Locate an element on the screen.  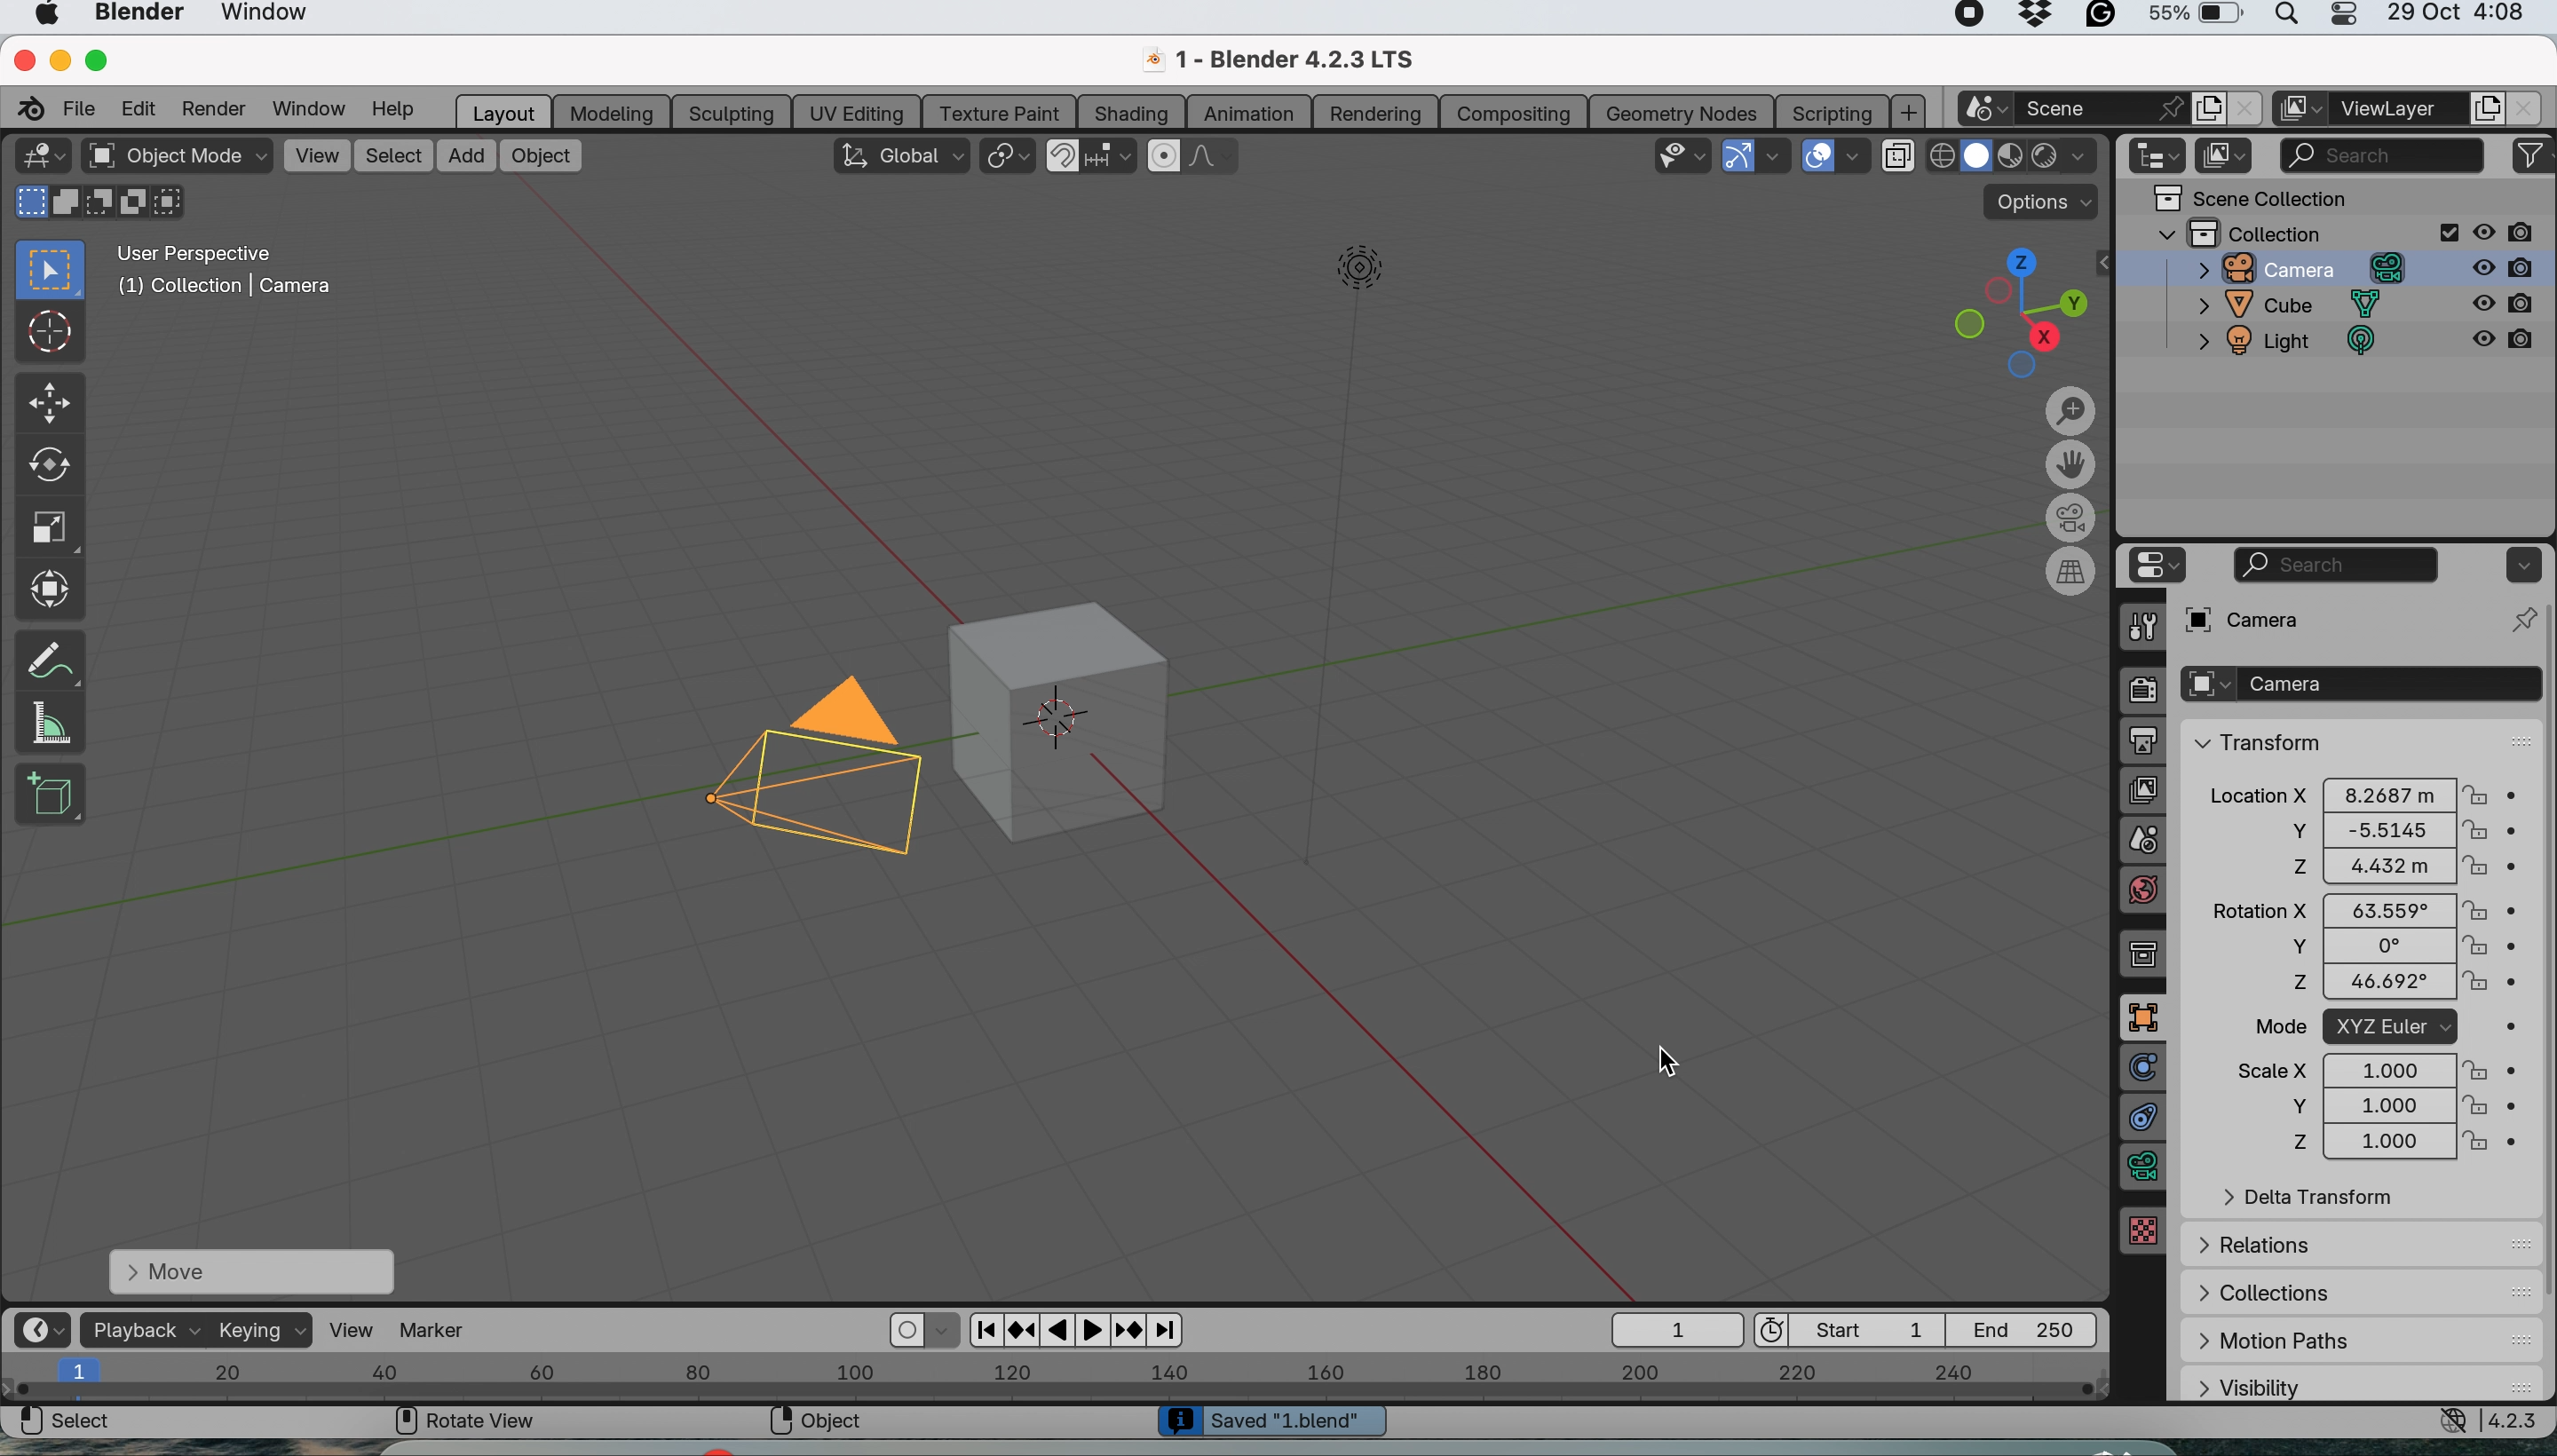
object is located at coordinates (541, 156).